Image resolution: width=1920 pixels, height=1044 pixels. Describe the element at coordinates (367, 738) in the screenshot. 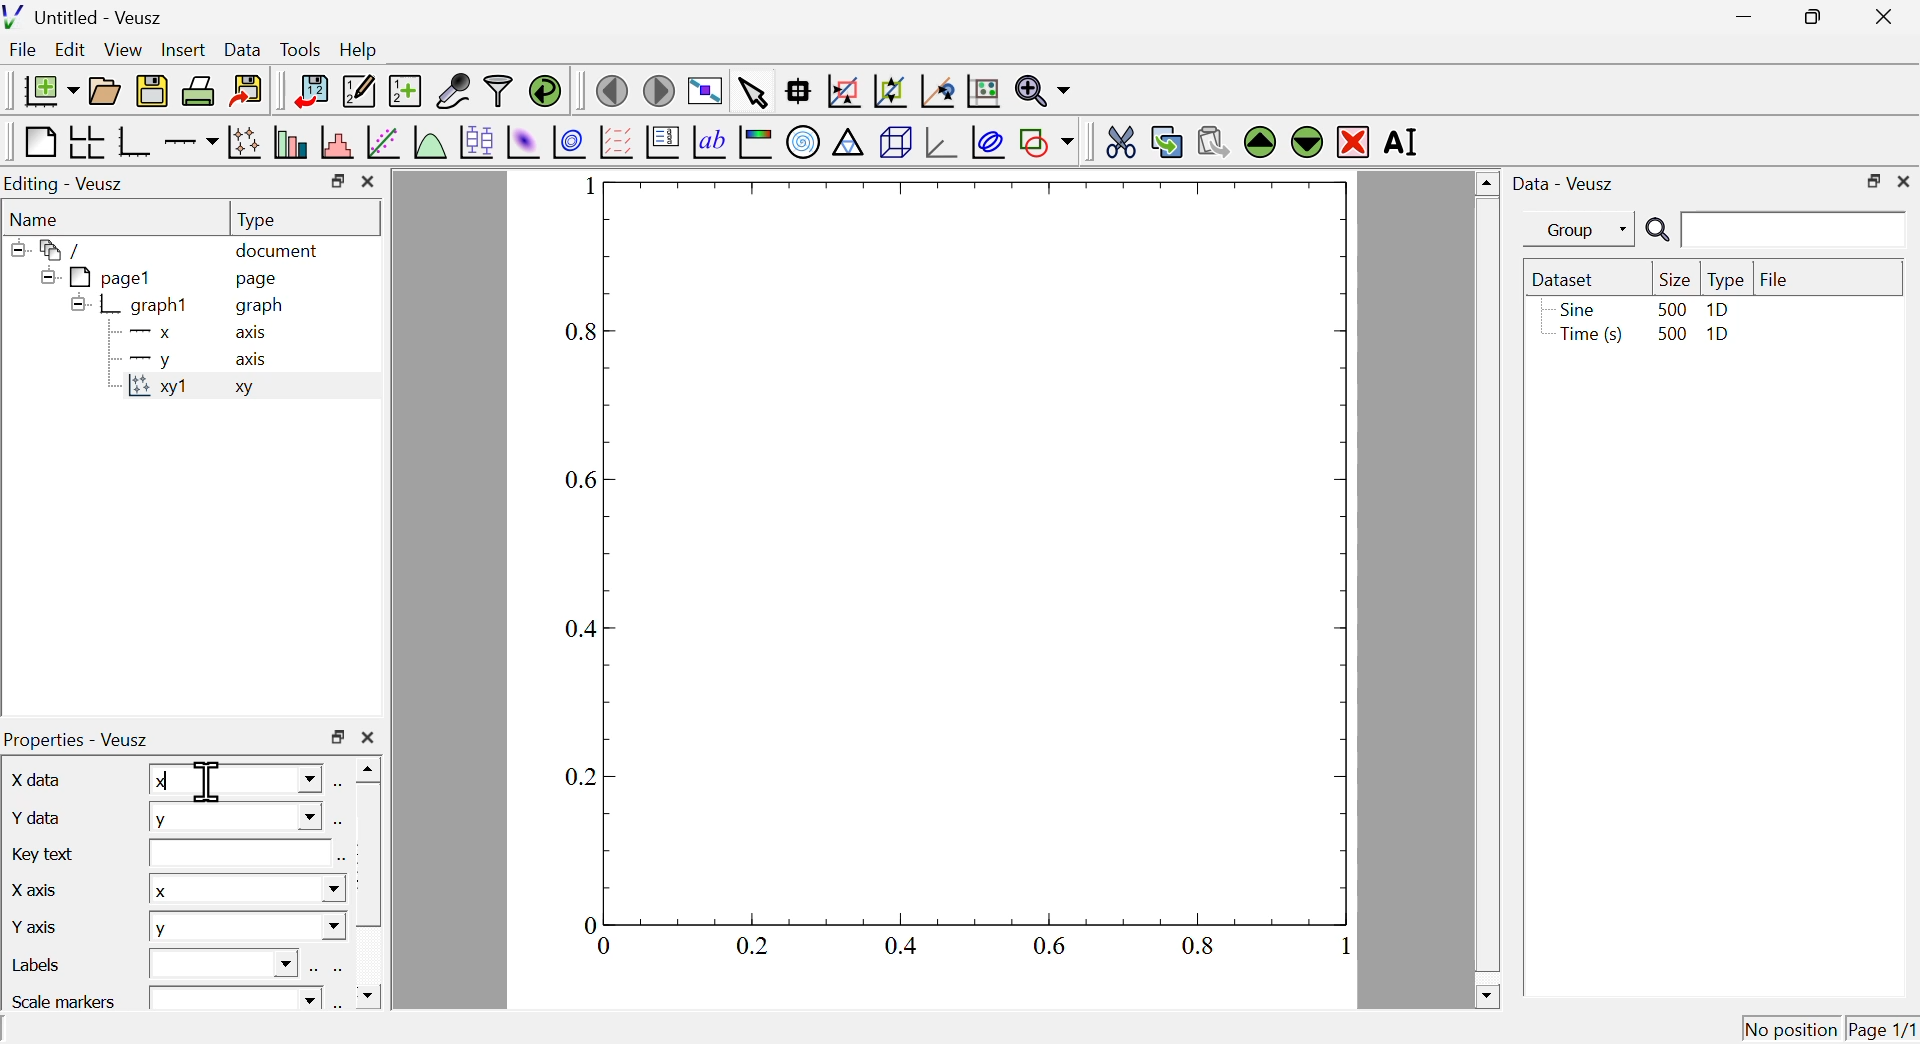

I see `close` at that location.